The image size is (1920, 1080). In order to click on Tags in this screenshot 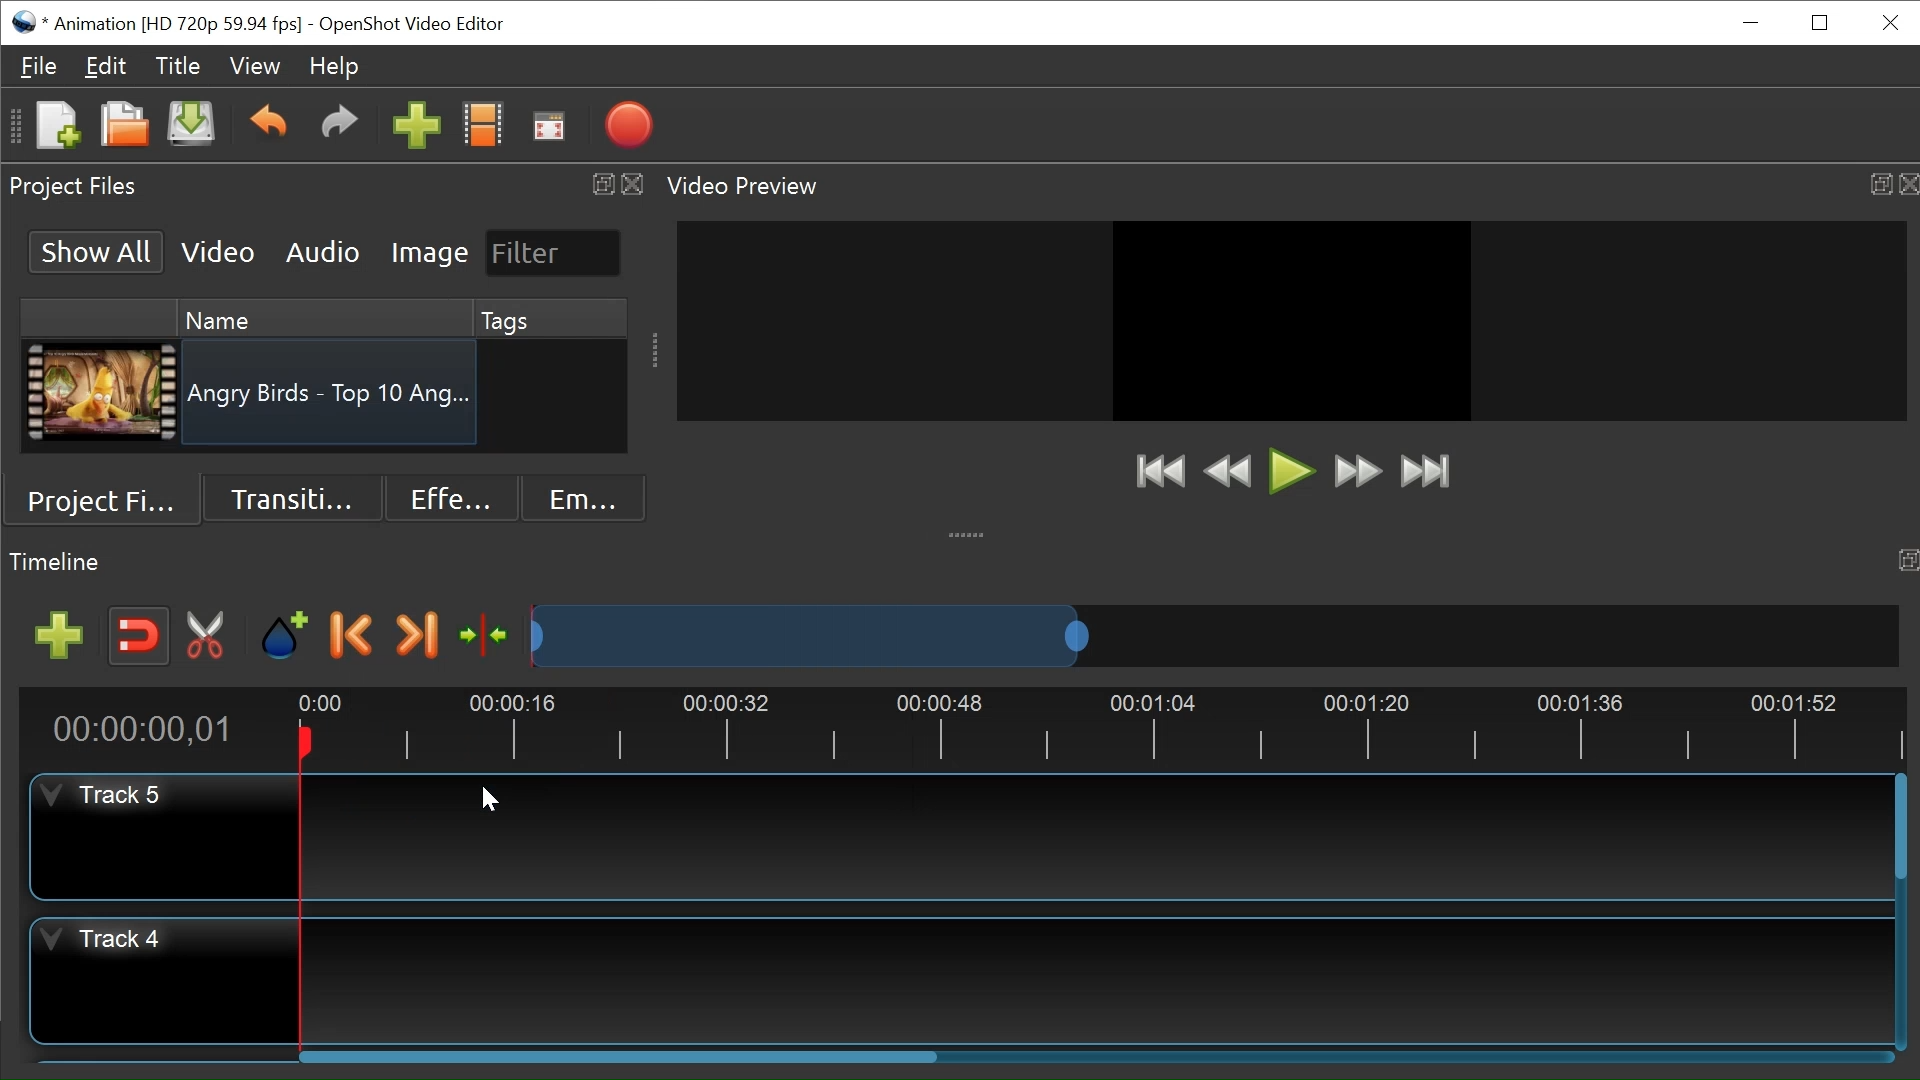, I will do `click(521, 318)`.